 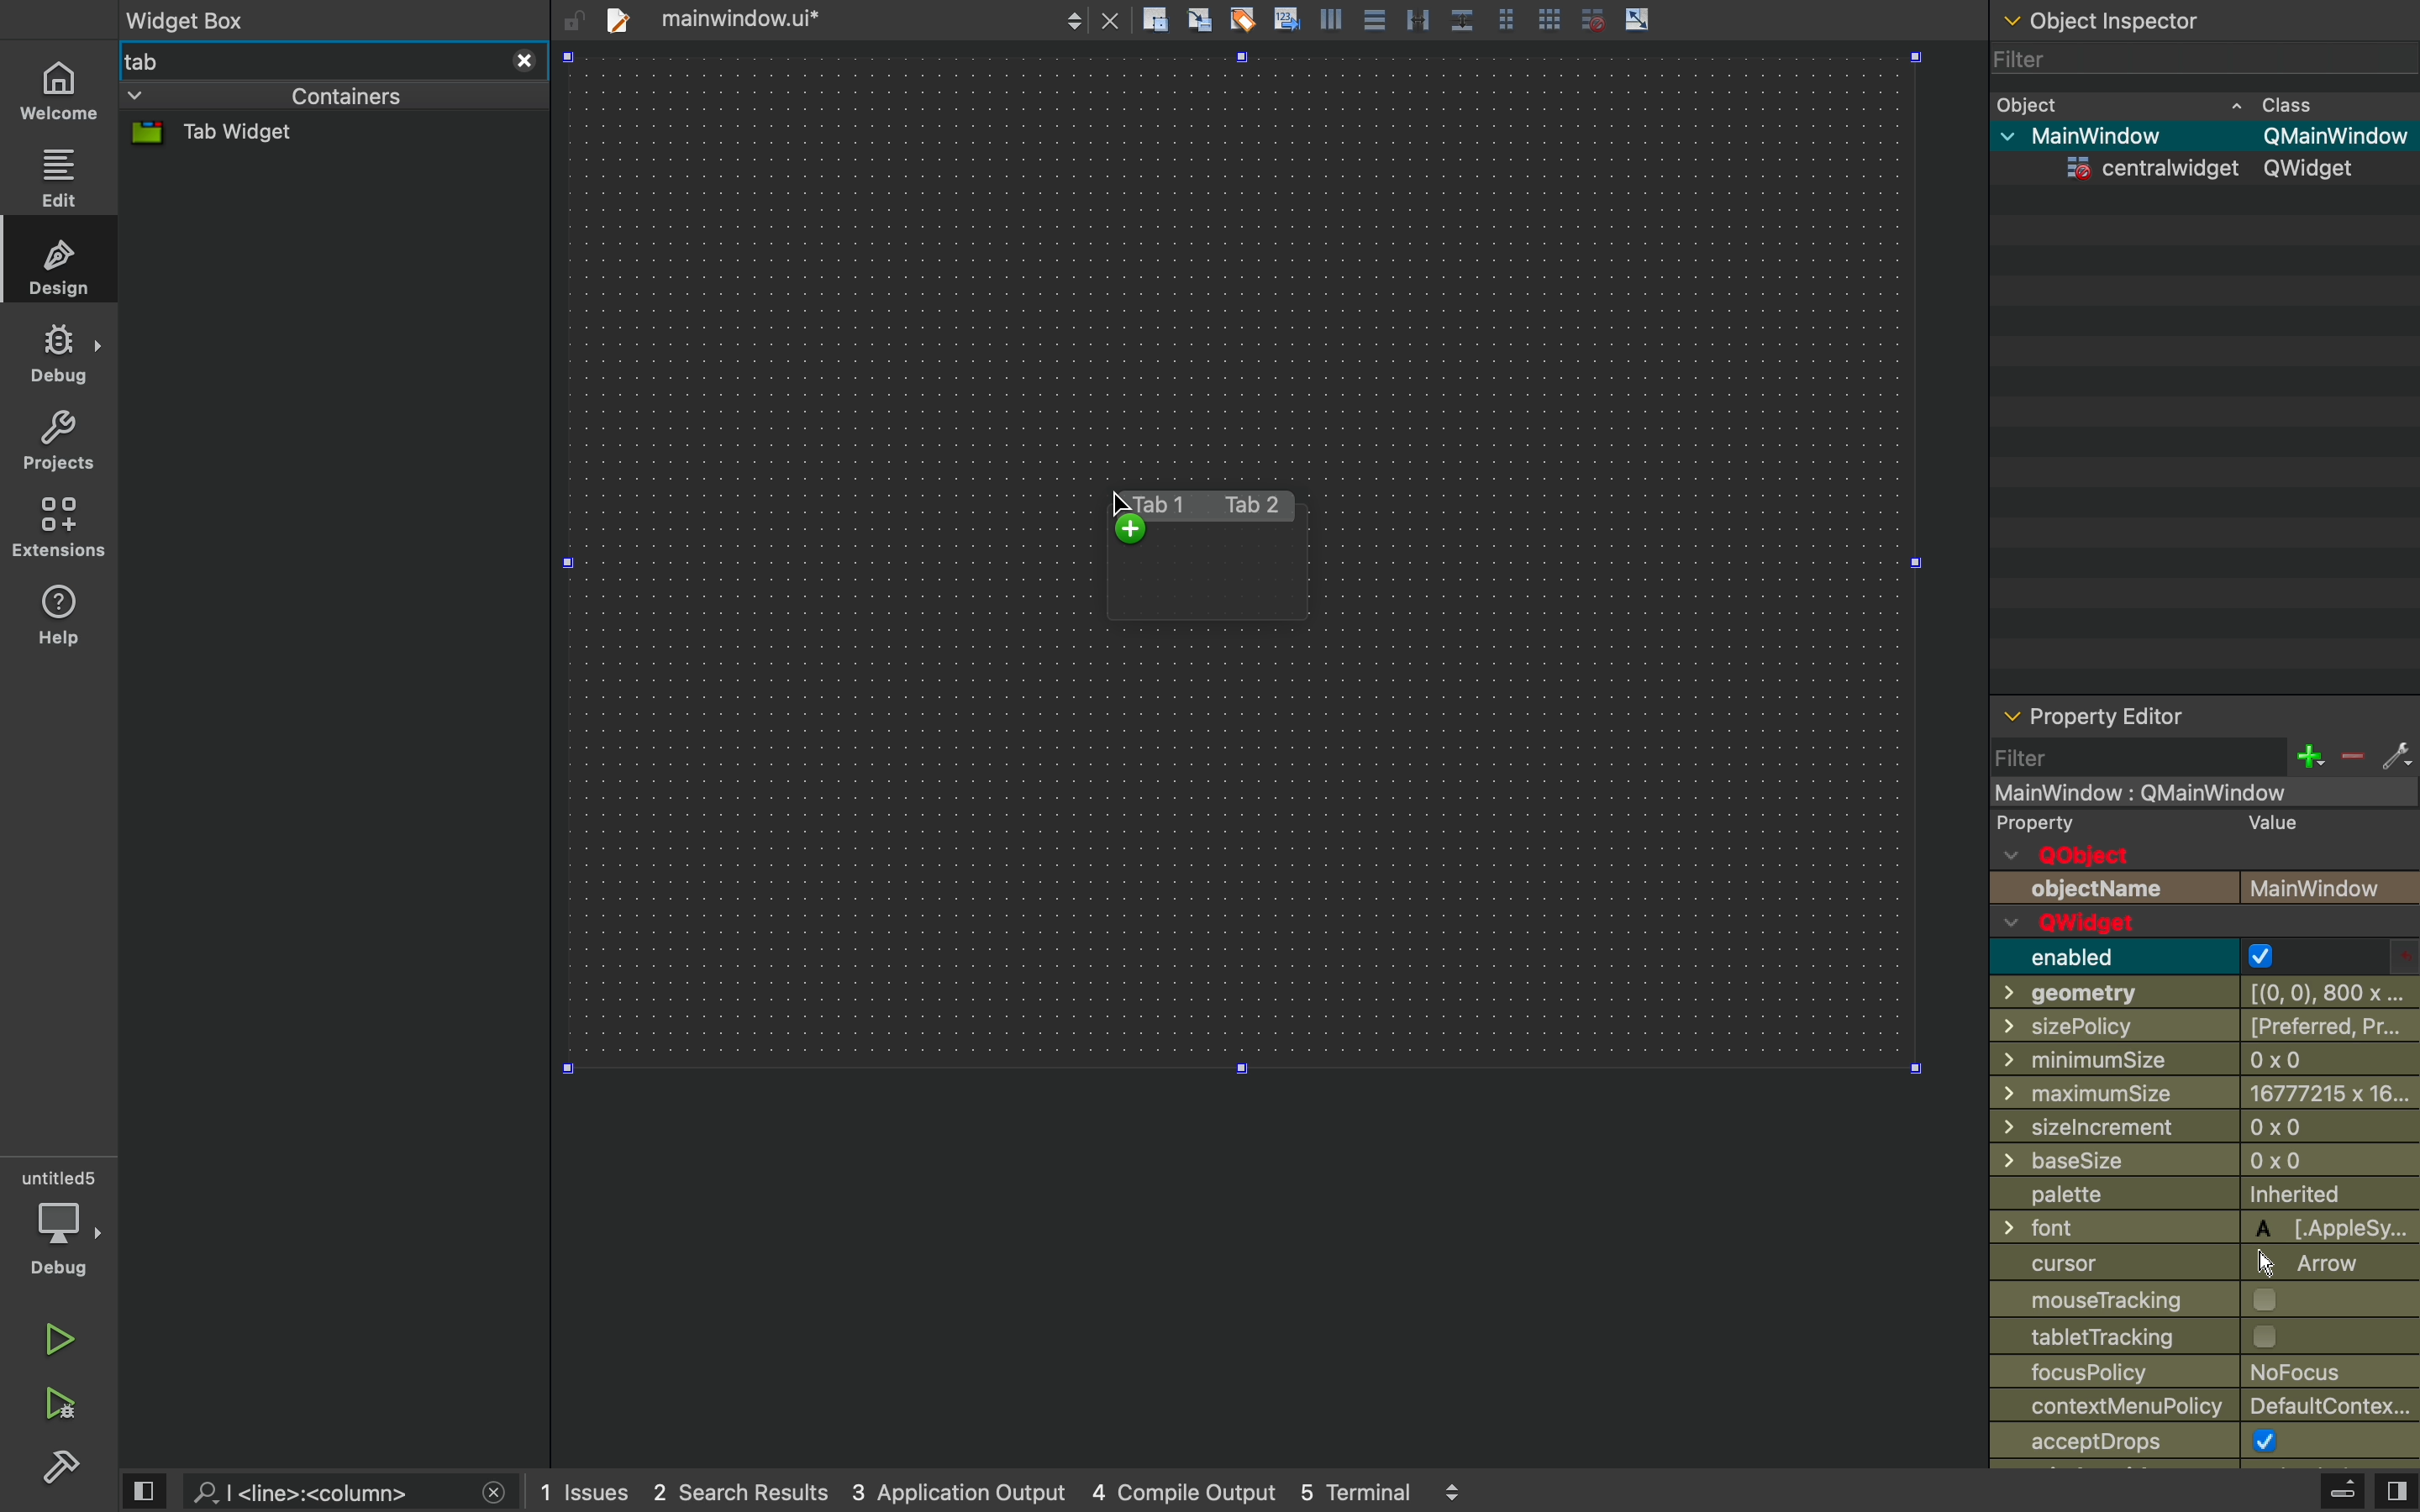 I want to click on settings, so click(x=2396, y=756).